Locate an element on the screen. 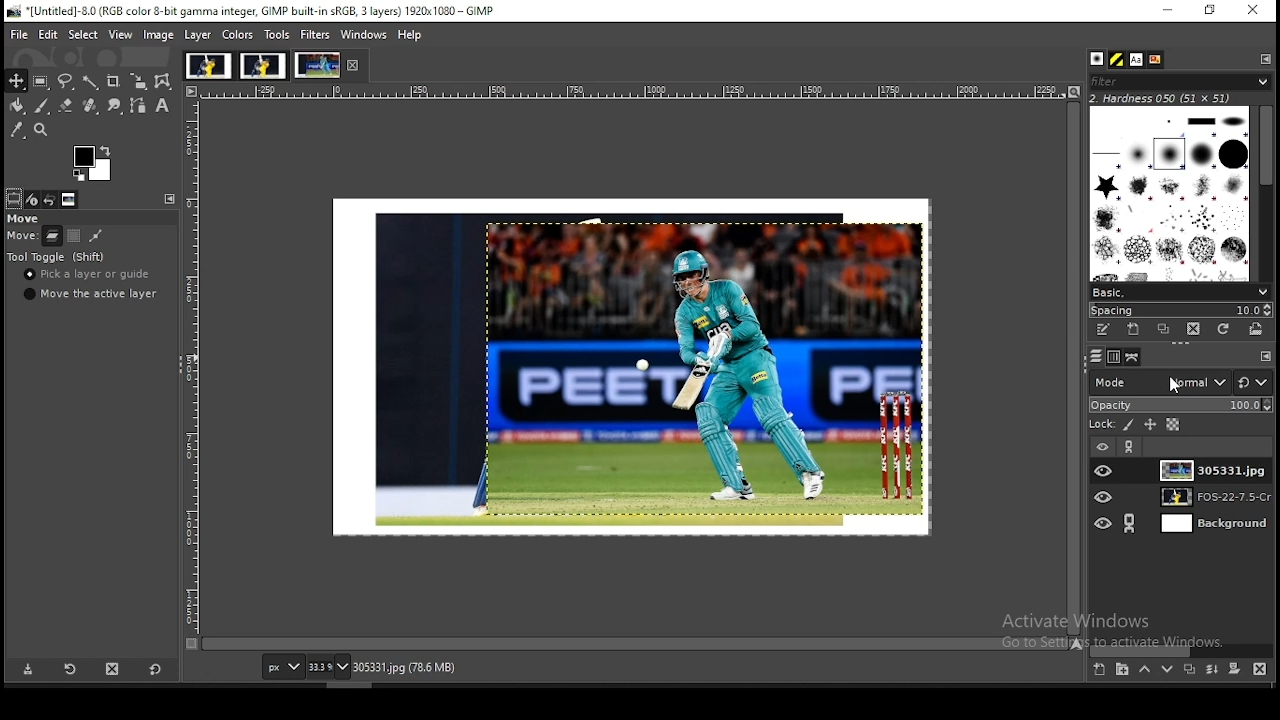 The image size is (1280, 720). edit this brush is located at coordinates (1101, 329).